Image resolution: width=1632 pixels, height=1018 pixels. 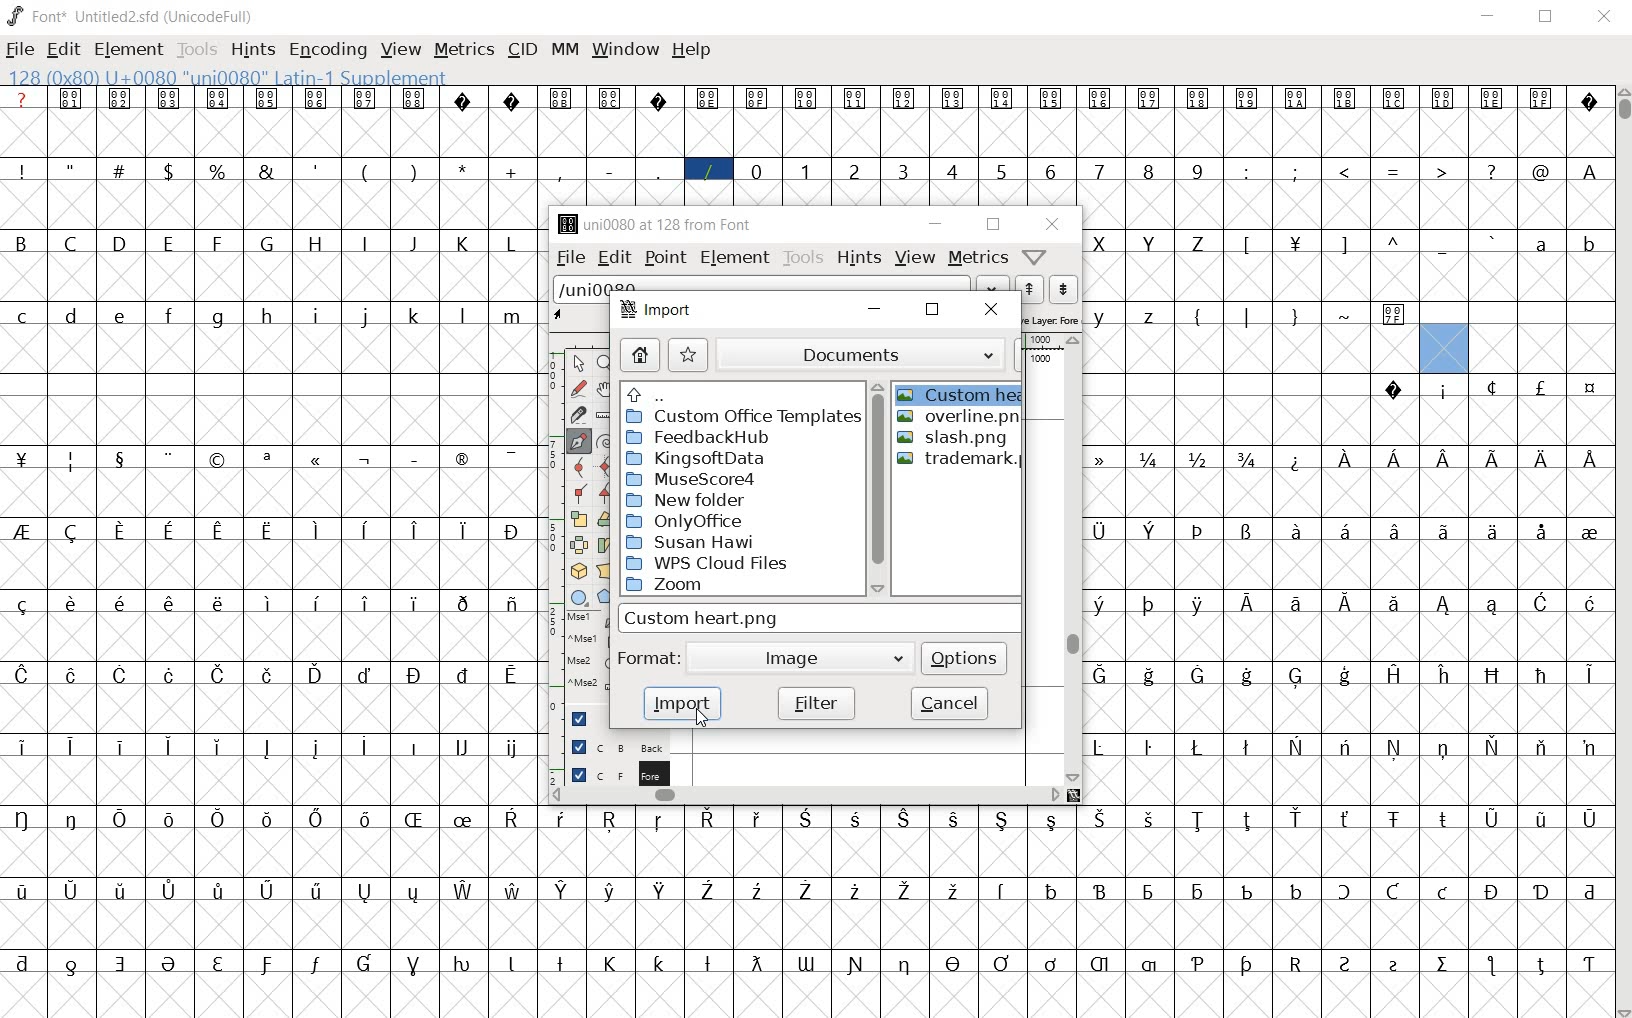 What do you see at coordinates (1394, 98) in the screenshot?
I see `glyph` at bounding box center [1394, 98].